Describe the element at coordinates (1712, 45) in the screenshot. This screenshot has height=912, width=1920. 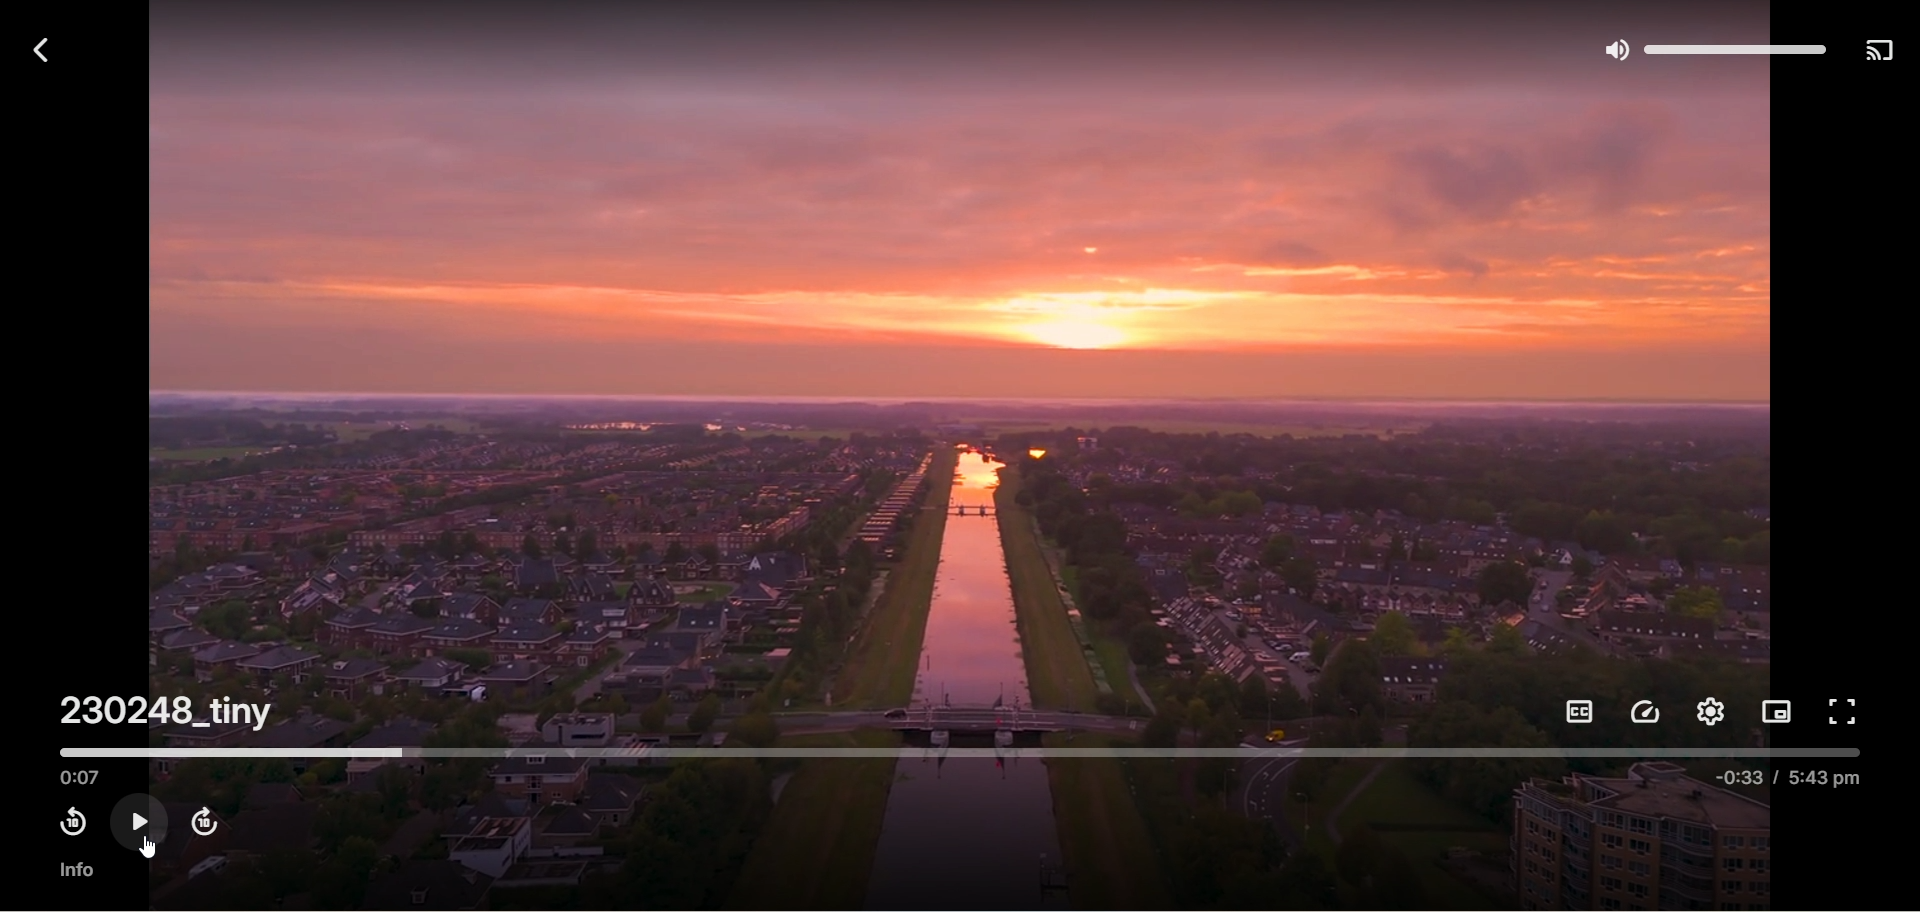
I see `Volume` at that location.